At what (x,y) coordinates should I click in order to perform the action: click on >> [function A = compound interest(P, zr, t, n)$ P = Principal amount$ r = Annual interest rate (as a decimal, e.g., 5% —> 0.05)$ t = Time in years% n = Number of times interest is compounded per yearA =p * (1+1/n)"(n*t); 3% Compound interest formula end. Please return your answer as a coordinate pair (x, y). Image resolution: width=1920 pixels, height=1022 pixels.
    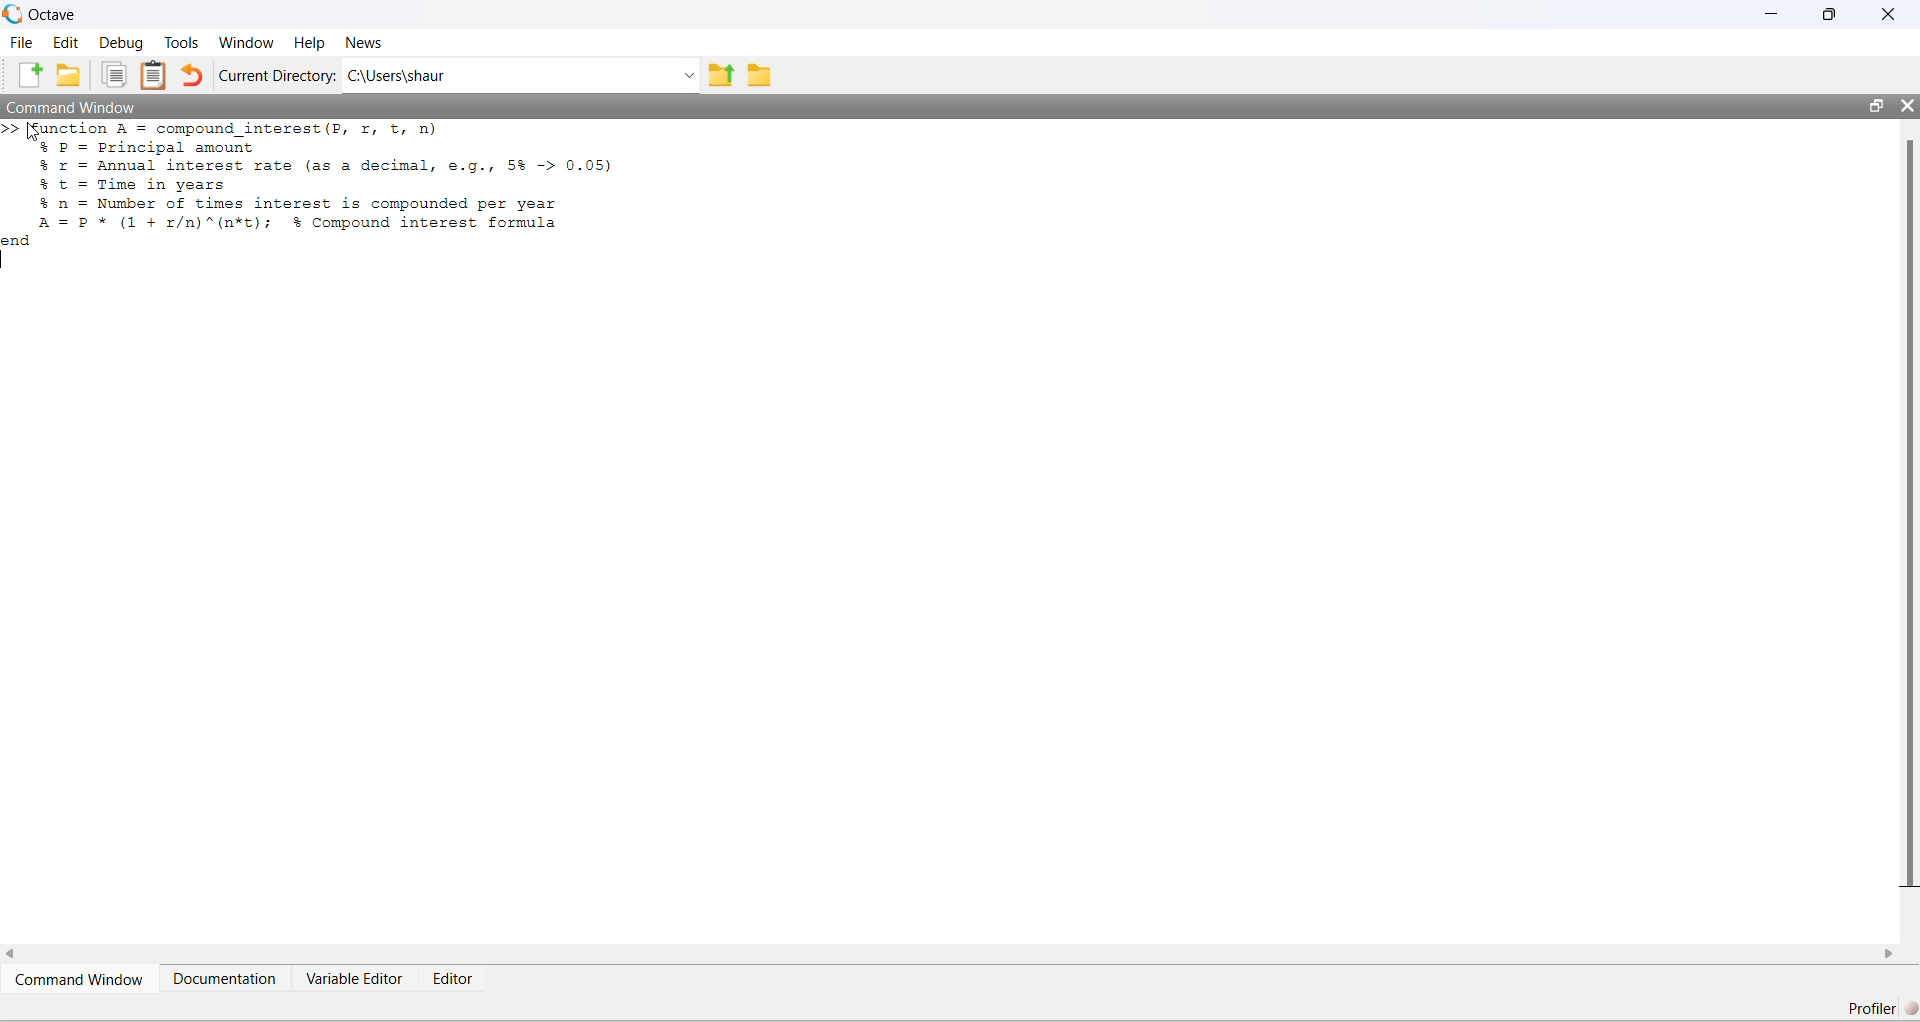
    Looking at the image, I should click on (315, 188).